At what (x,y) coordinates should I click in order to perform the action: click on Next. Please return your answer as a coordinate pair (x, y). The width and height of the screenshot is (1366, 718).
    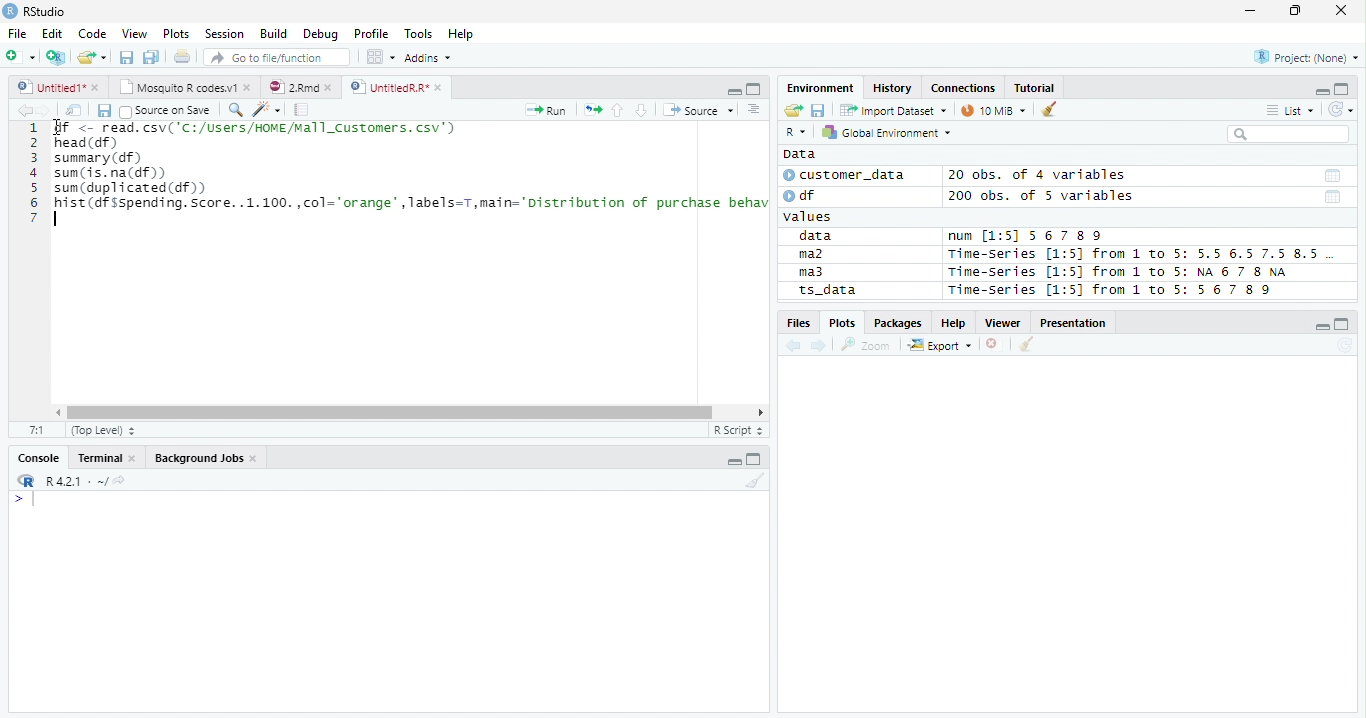
    Looking at the image, I should click on (45, 111).